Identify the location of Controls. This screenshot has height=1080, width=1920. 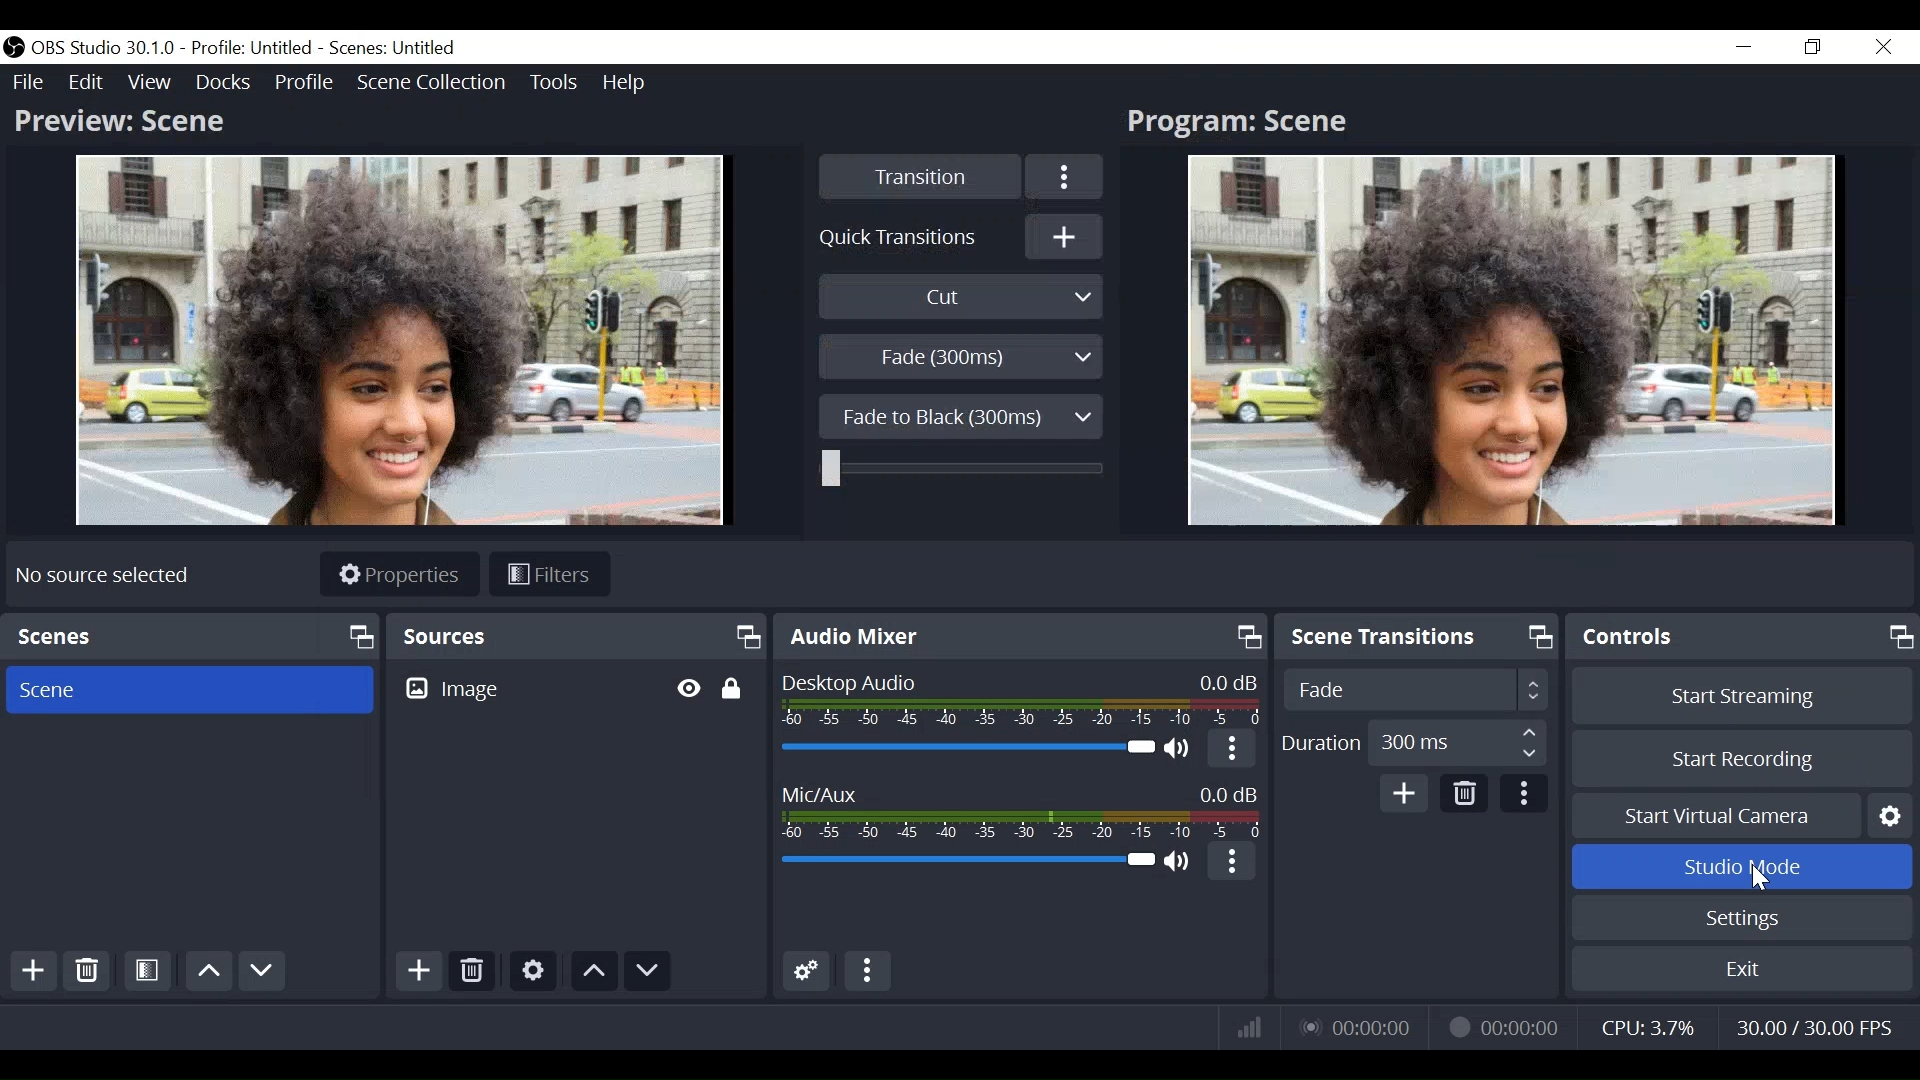
(1742, 638).